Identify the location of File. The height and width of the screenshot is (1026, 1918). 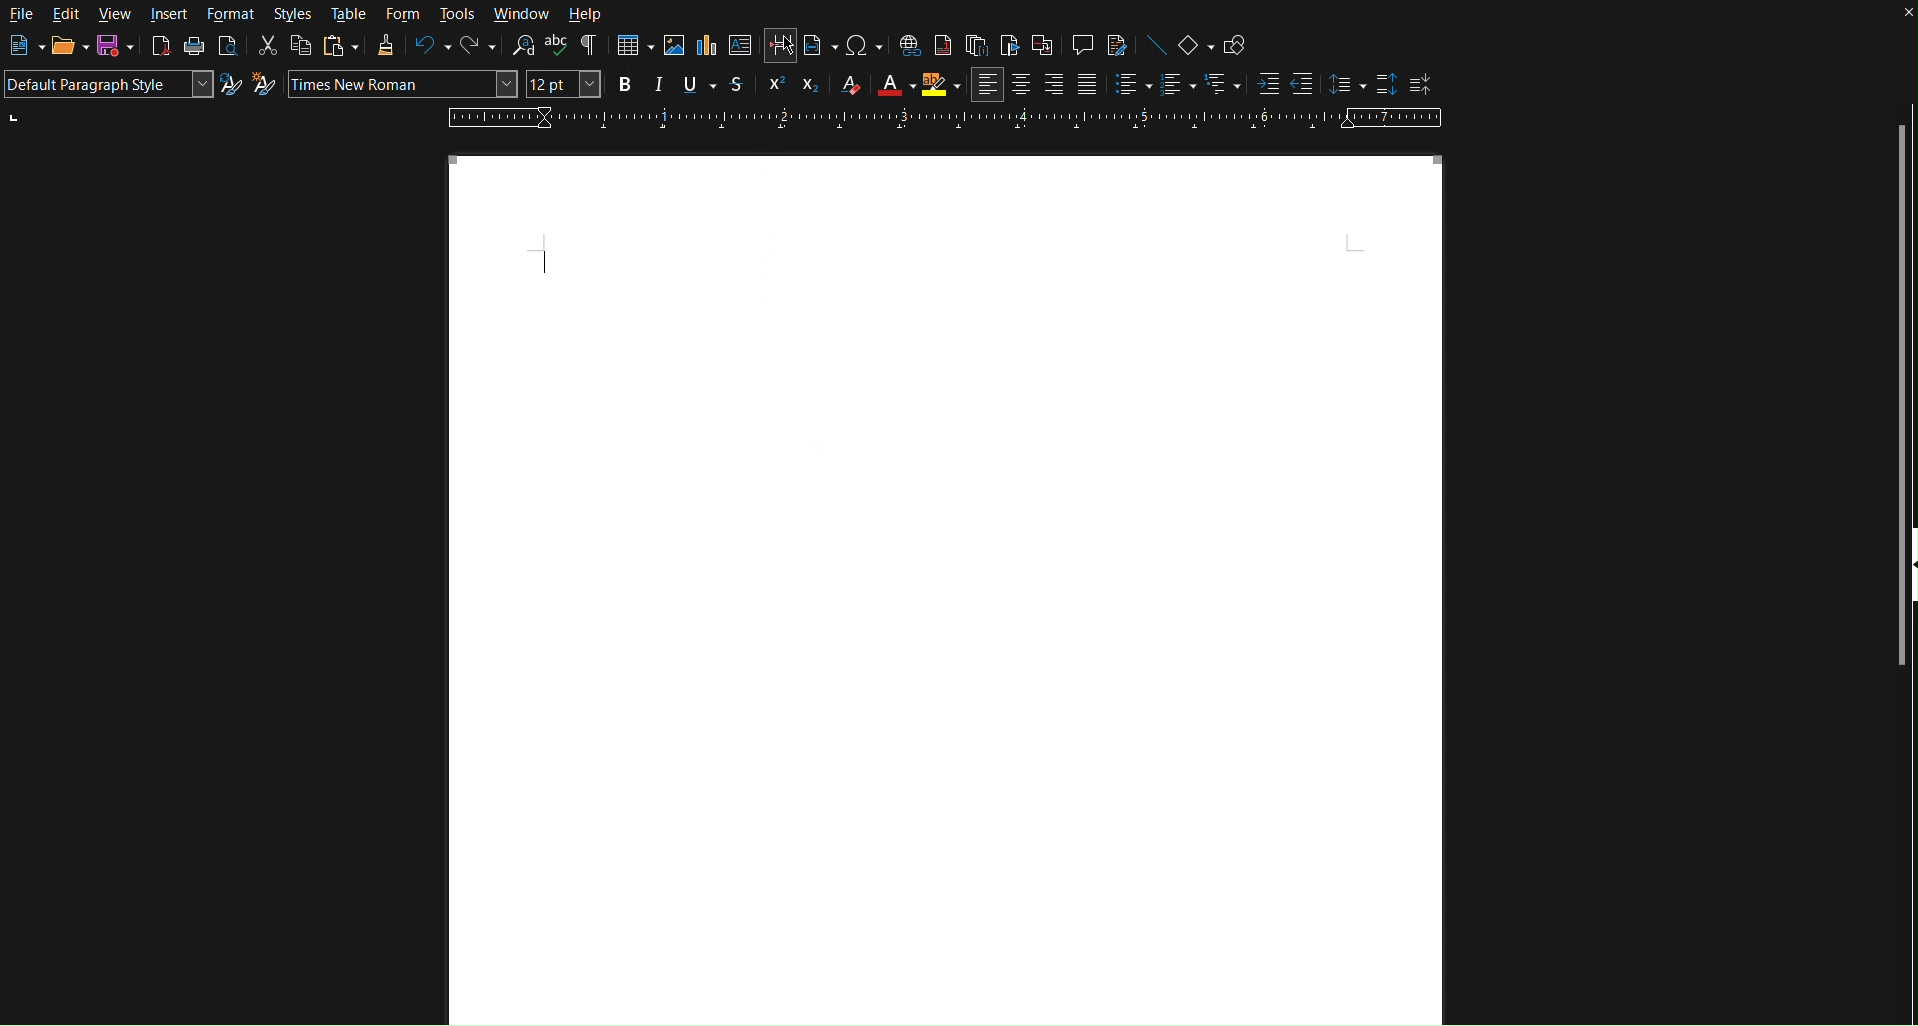
(22, 13).